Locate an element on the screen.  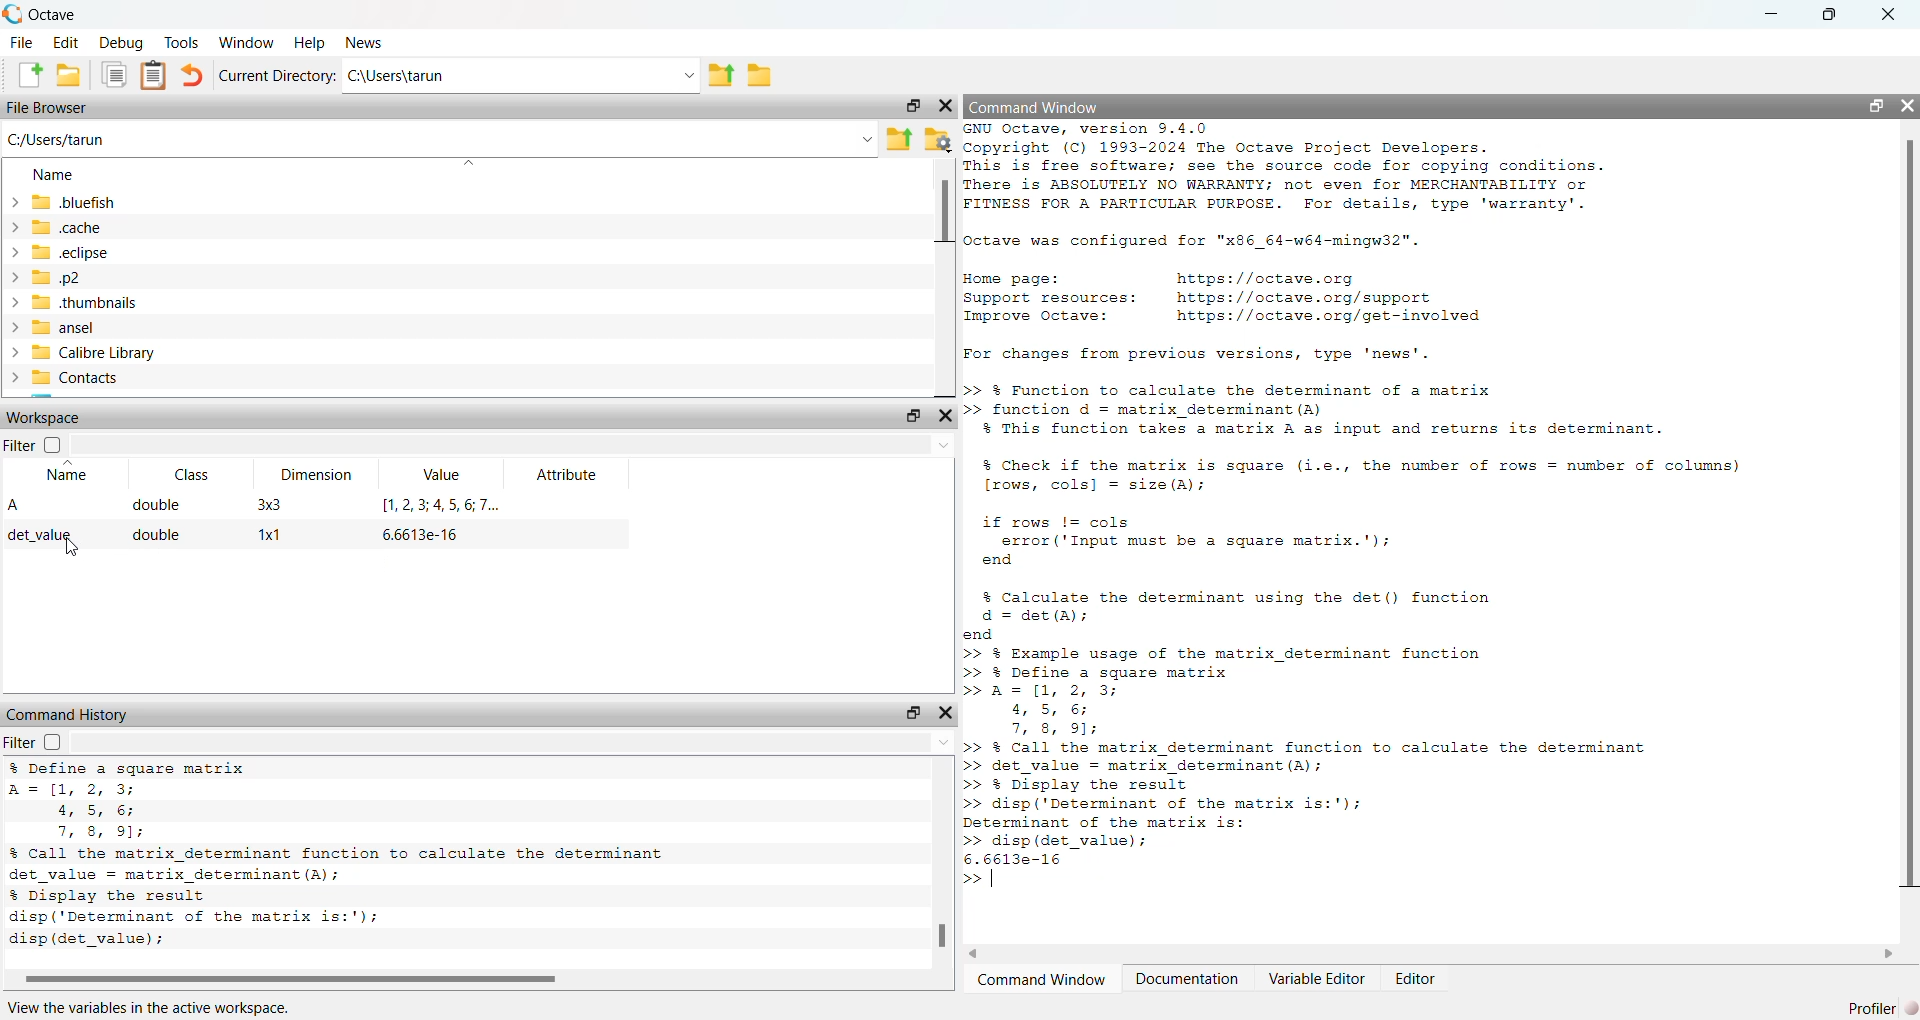
close is located at coordinates (945, 417).